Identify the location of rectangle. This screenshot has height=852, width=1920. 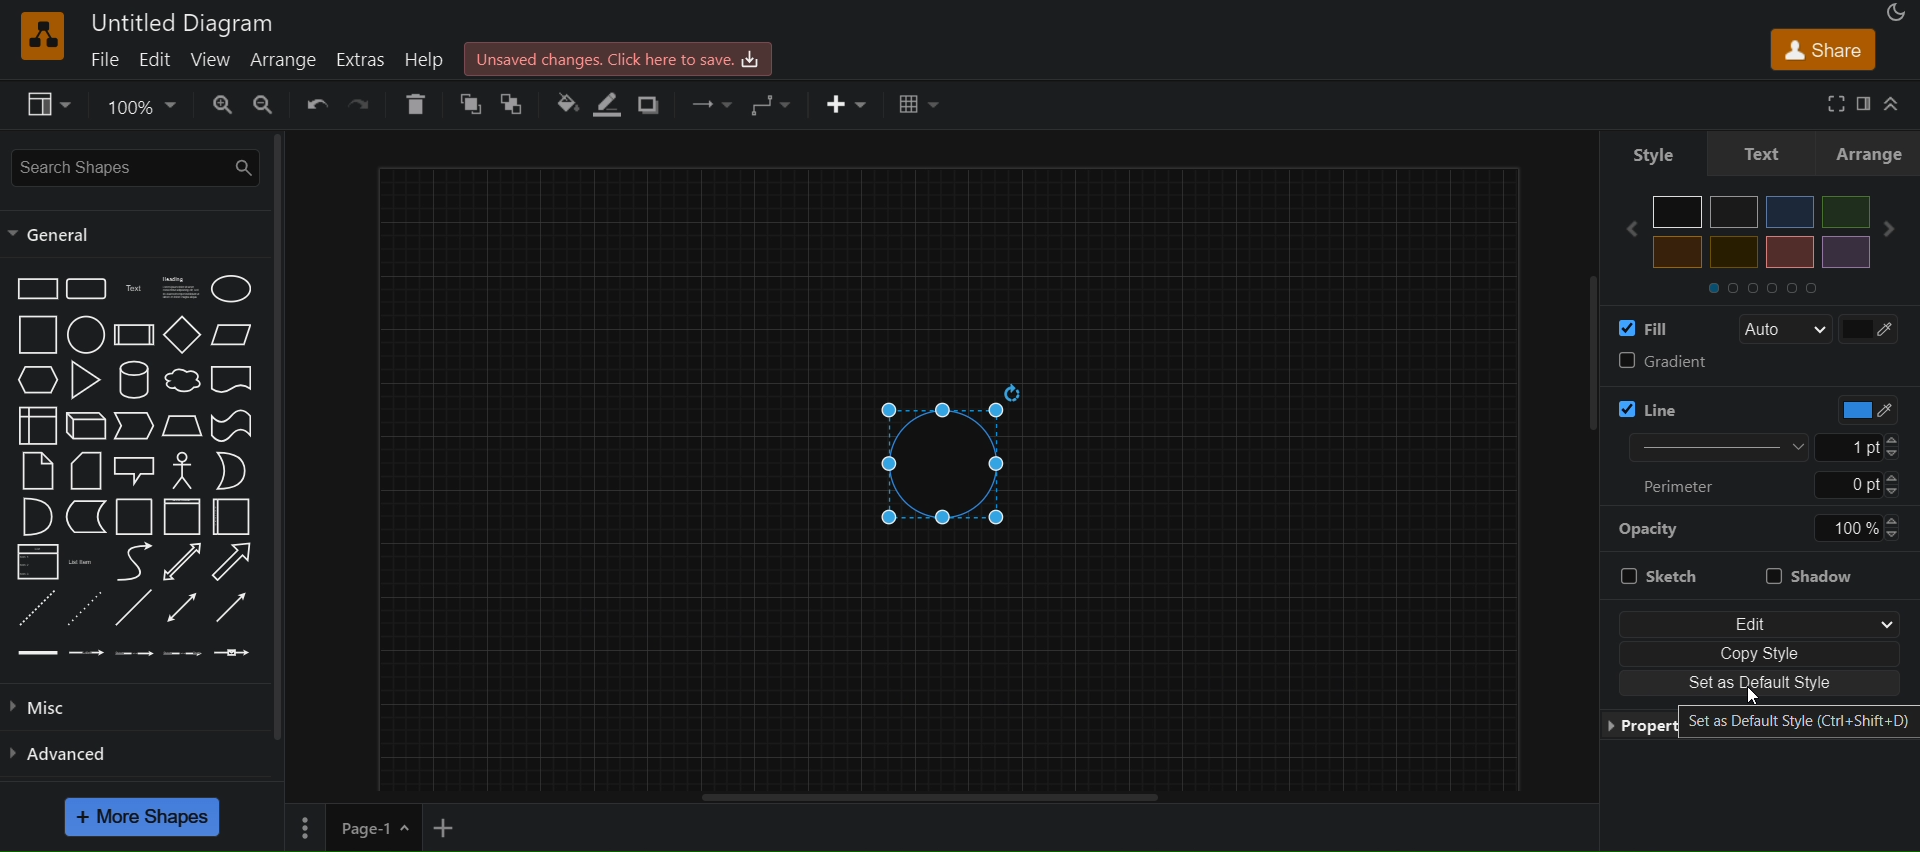
(36, 287).